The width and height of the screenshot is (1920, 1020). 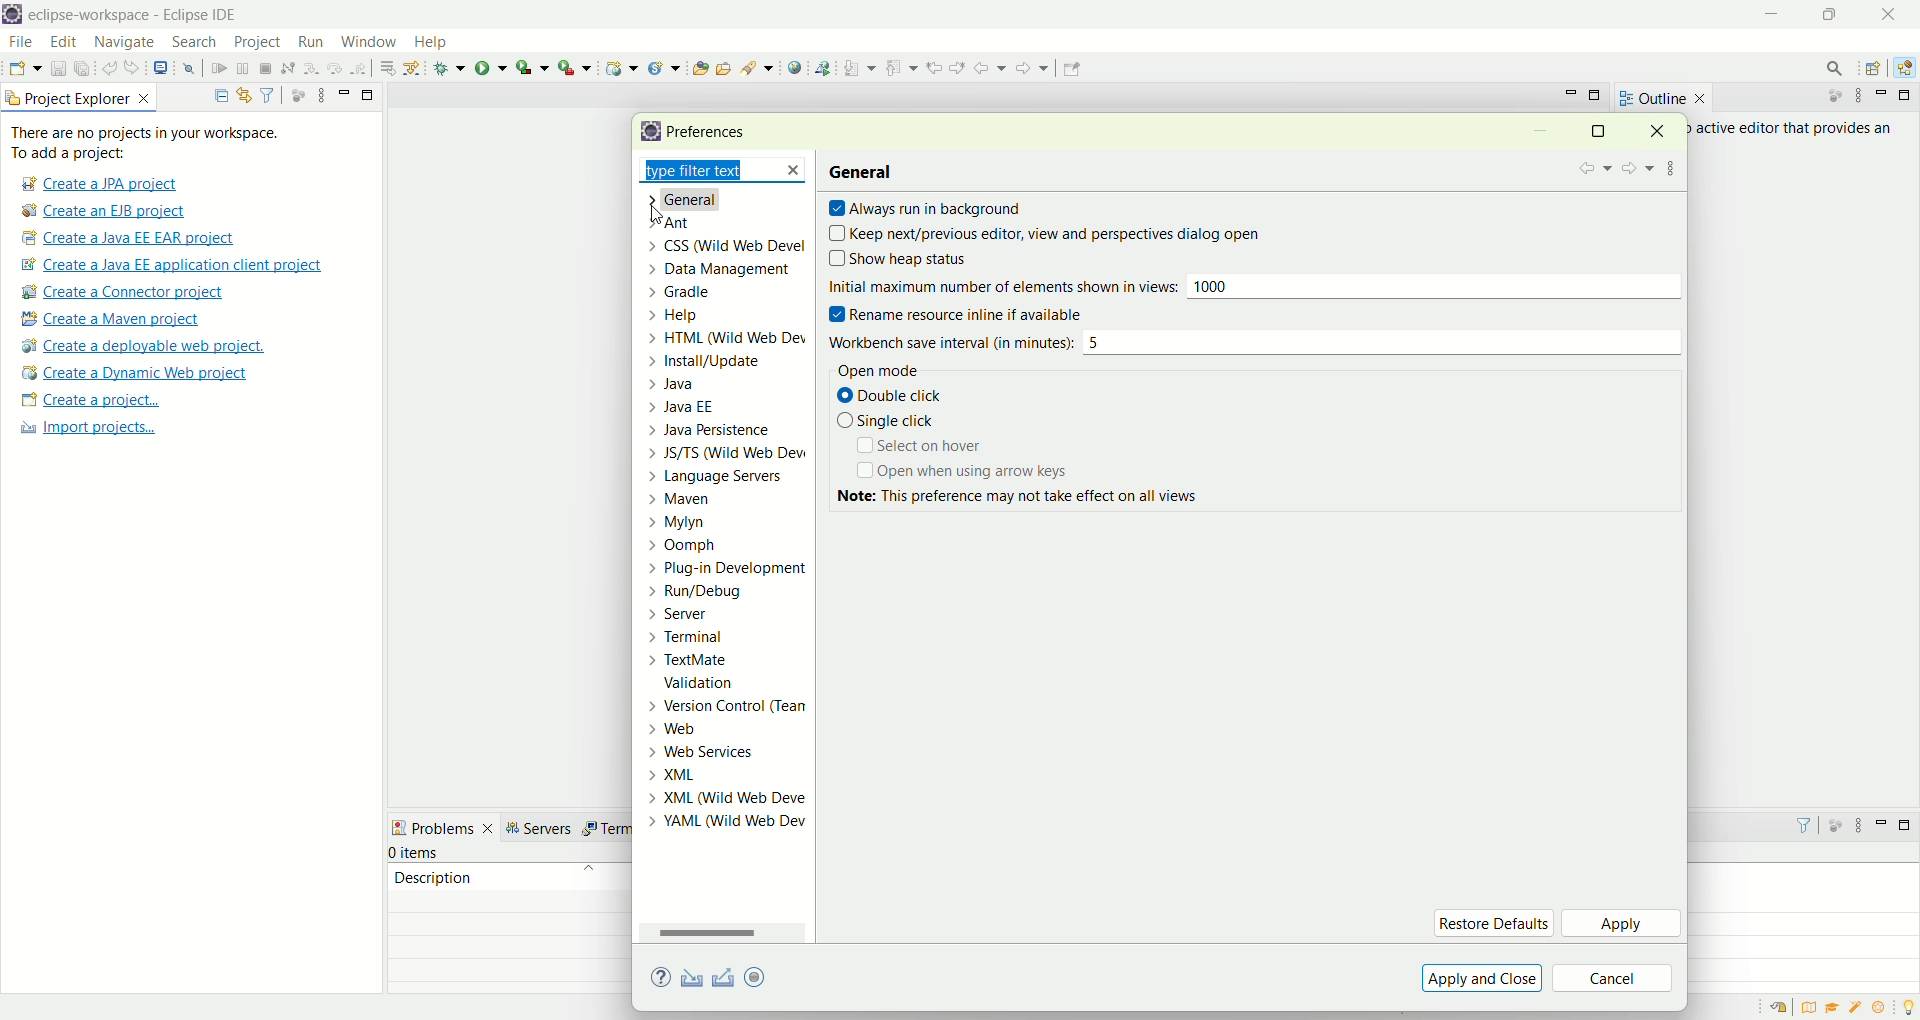 What do you see at coordinates (1250, 343) in the screenshot?
I see `workbench save interval (in minutes): 5` at bounding box center [1250, 343].